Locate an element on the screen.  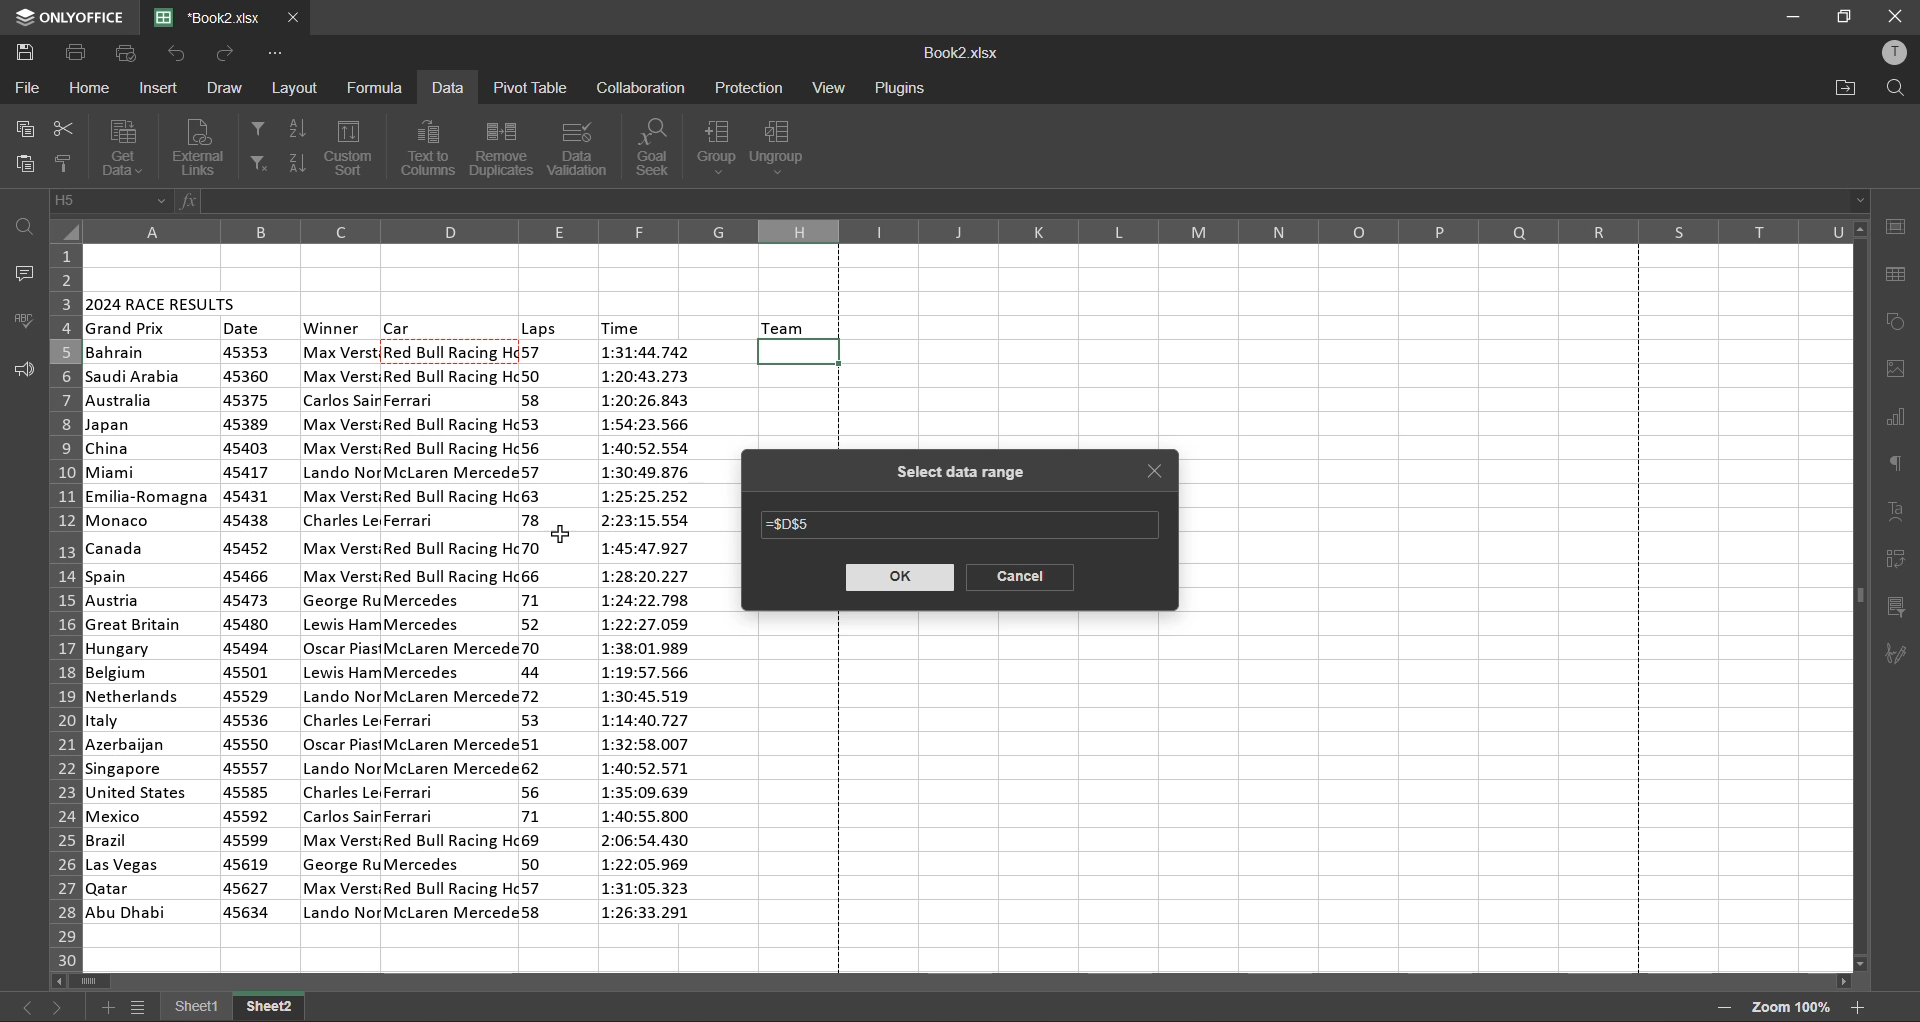
undo is located at coordinates (175, 53).